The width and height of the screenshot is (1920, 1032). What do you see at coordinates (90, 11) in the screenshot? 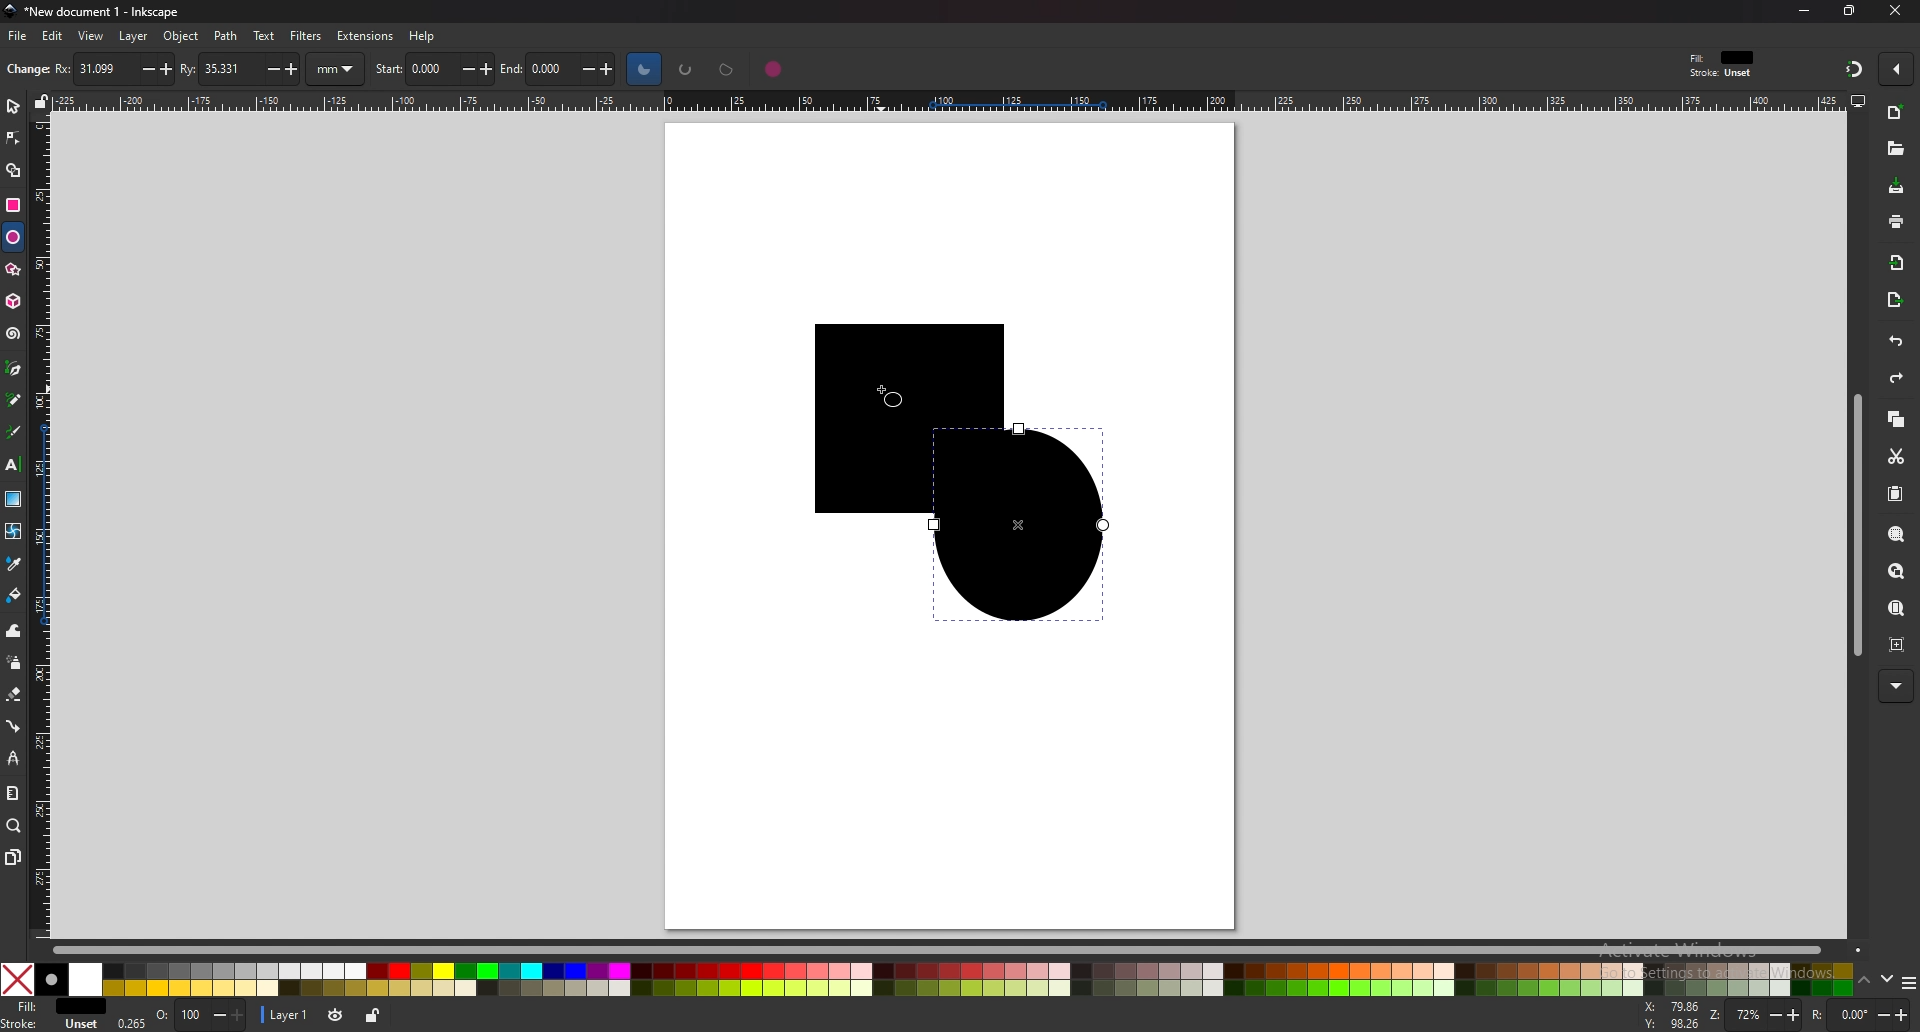
I see `title` at bounding box center [90, 11].